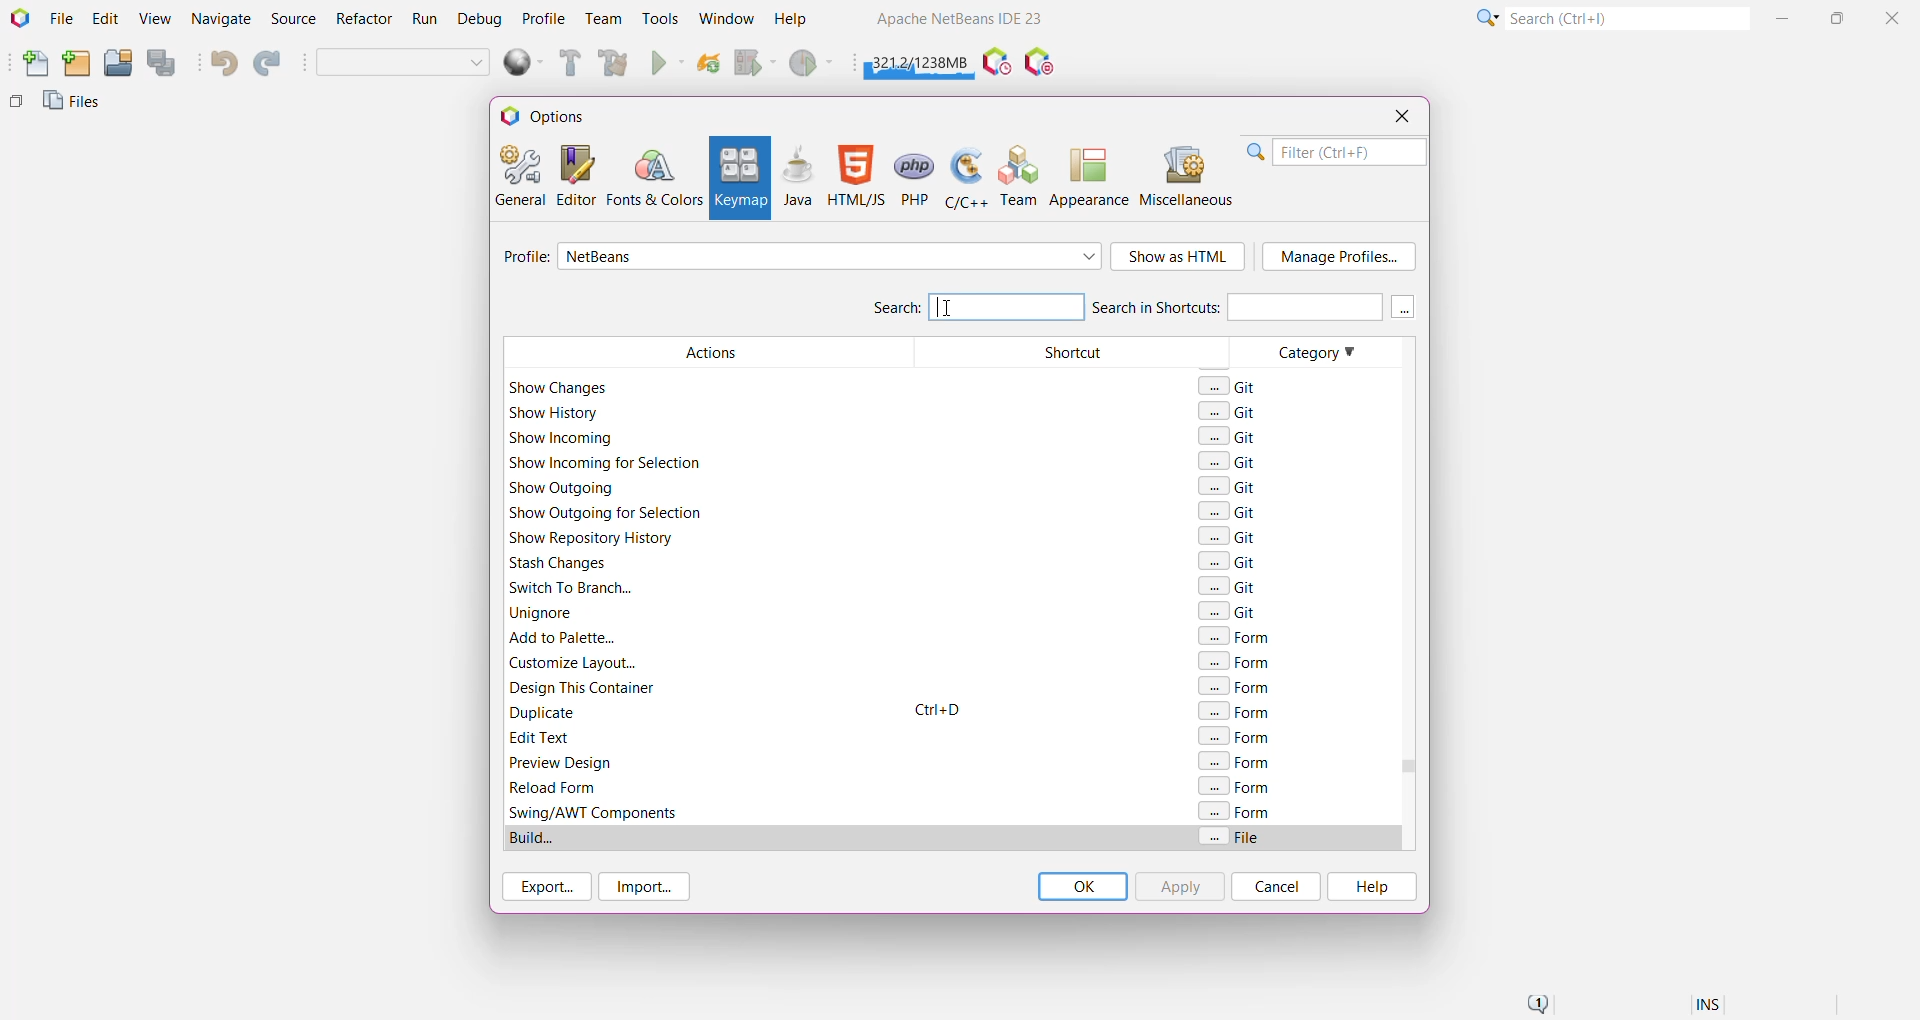 The width and height of the screenshot is (1920, 1020). I want to click on Window, so click(726, 18).